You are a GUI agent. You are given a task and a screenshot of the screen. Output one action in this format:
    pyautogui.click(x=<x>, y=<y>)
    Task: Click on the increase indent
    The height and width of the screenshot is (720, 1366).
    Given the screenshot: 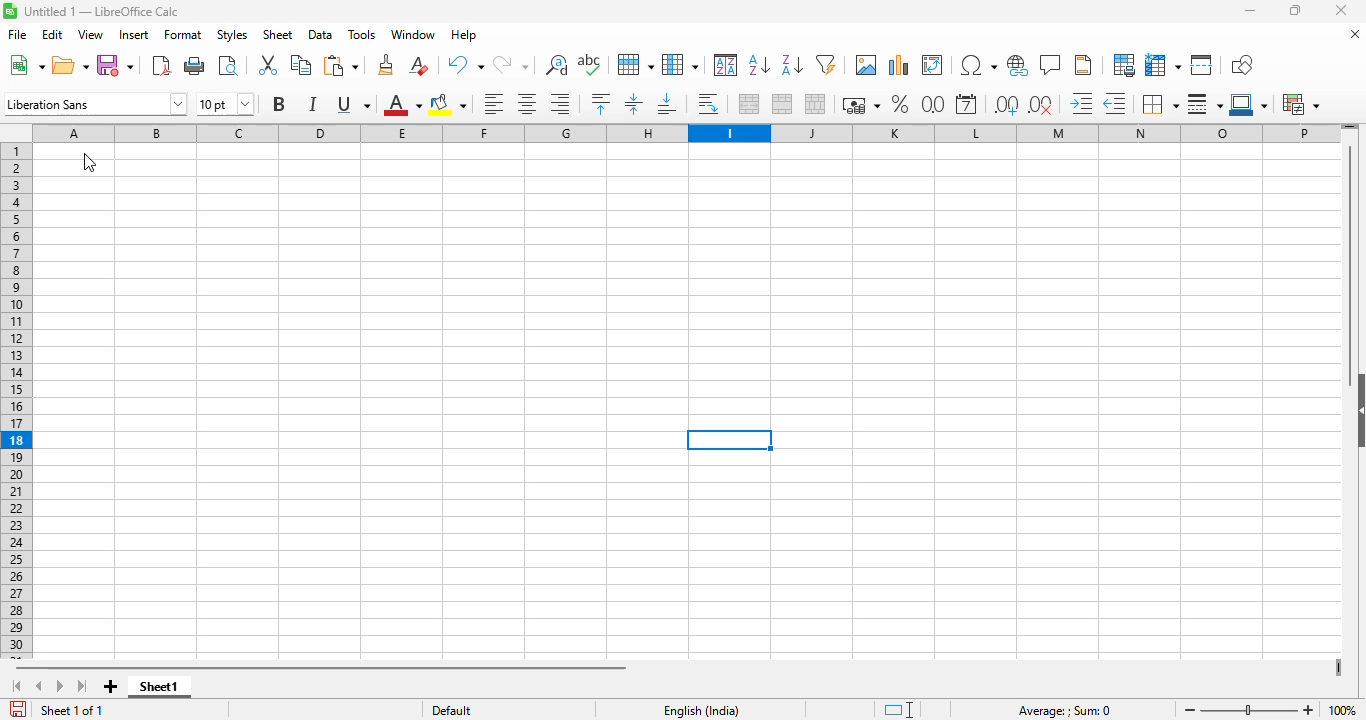 What is the action you would take?
    pyautogui.click(x=1081, y=103)
    